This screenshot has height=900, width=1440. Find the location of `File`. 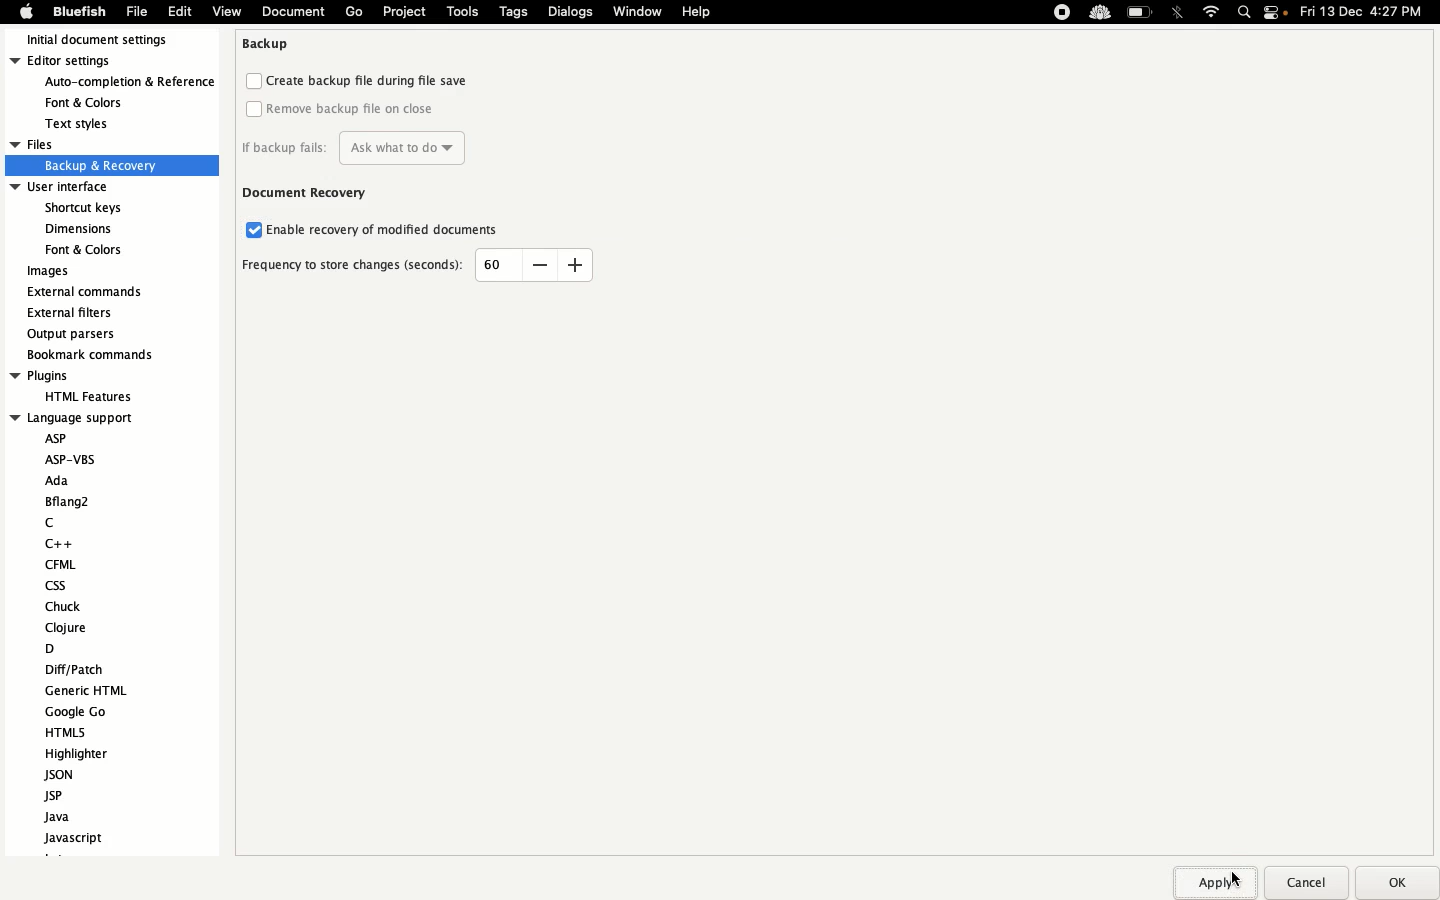

File is located at coordinates (136, 14).